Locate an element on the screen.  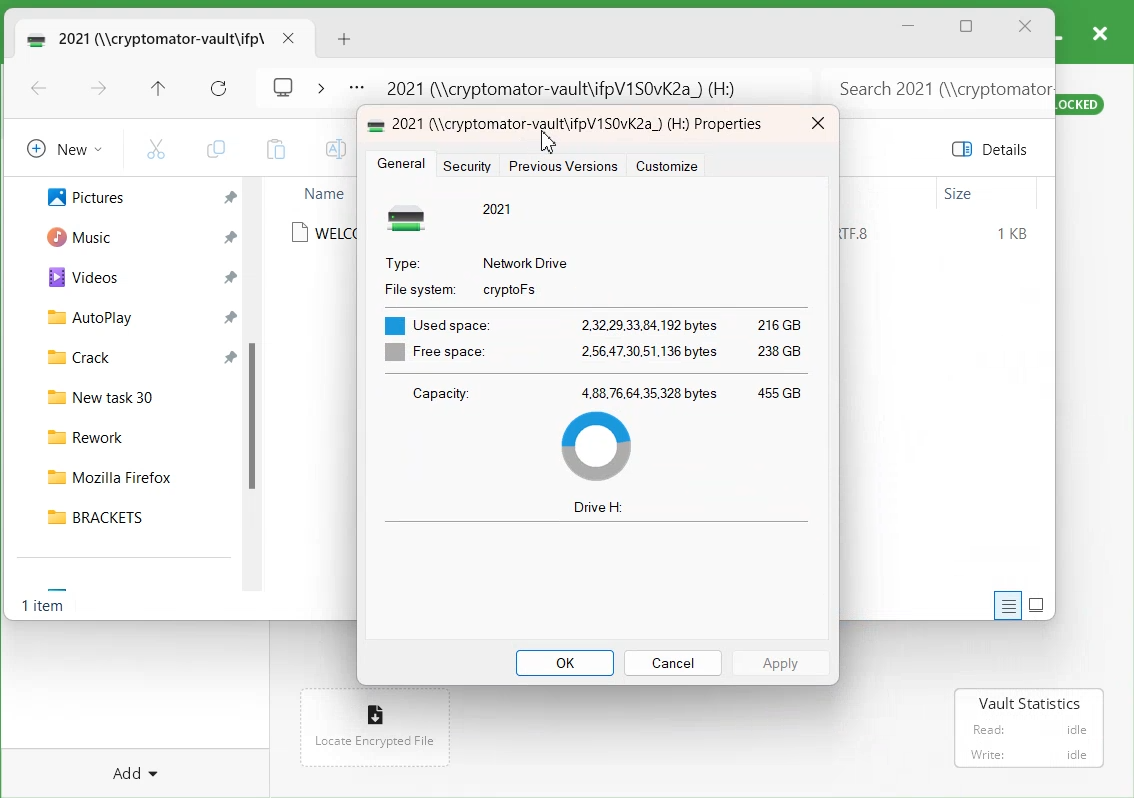
close is located at coordinates (288, 38).